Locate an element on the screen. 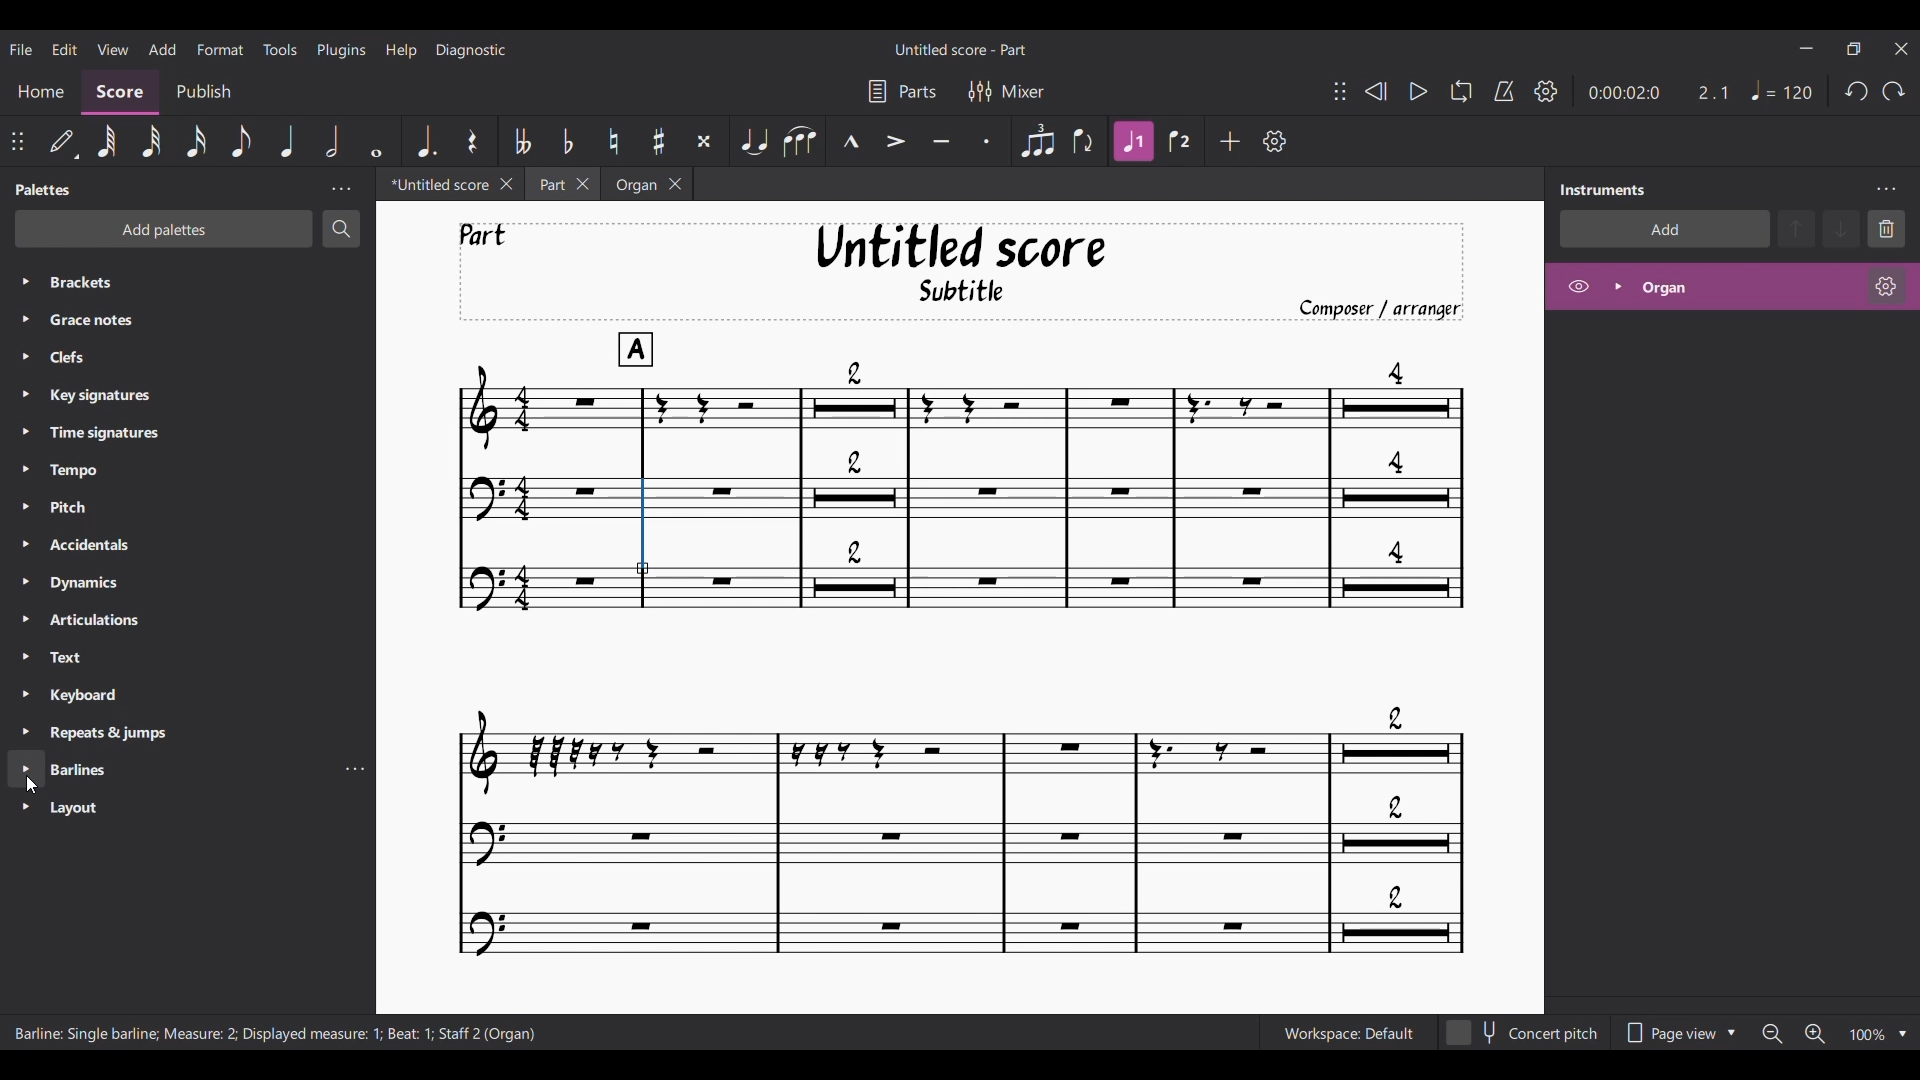  Organ tab is located at coordinates (633, 184).